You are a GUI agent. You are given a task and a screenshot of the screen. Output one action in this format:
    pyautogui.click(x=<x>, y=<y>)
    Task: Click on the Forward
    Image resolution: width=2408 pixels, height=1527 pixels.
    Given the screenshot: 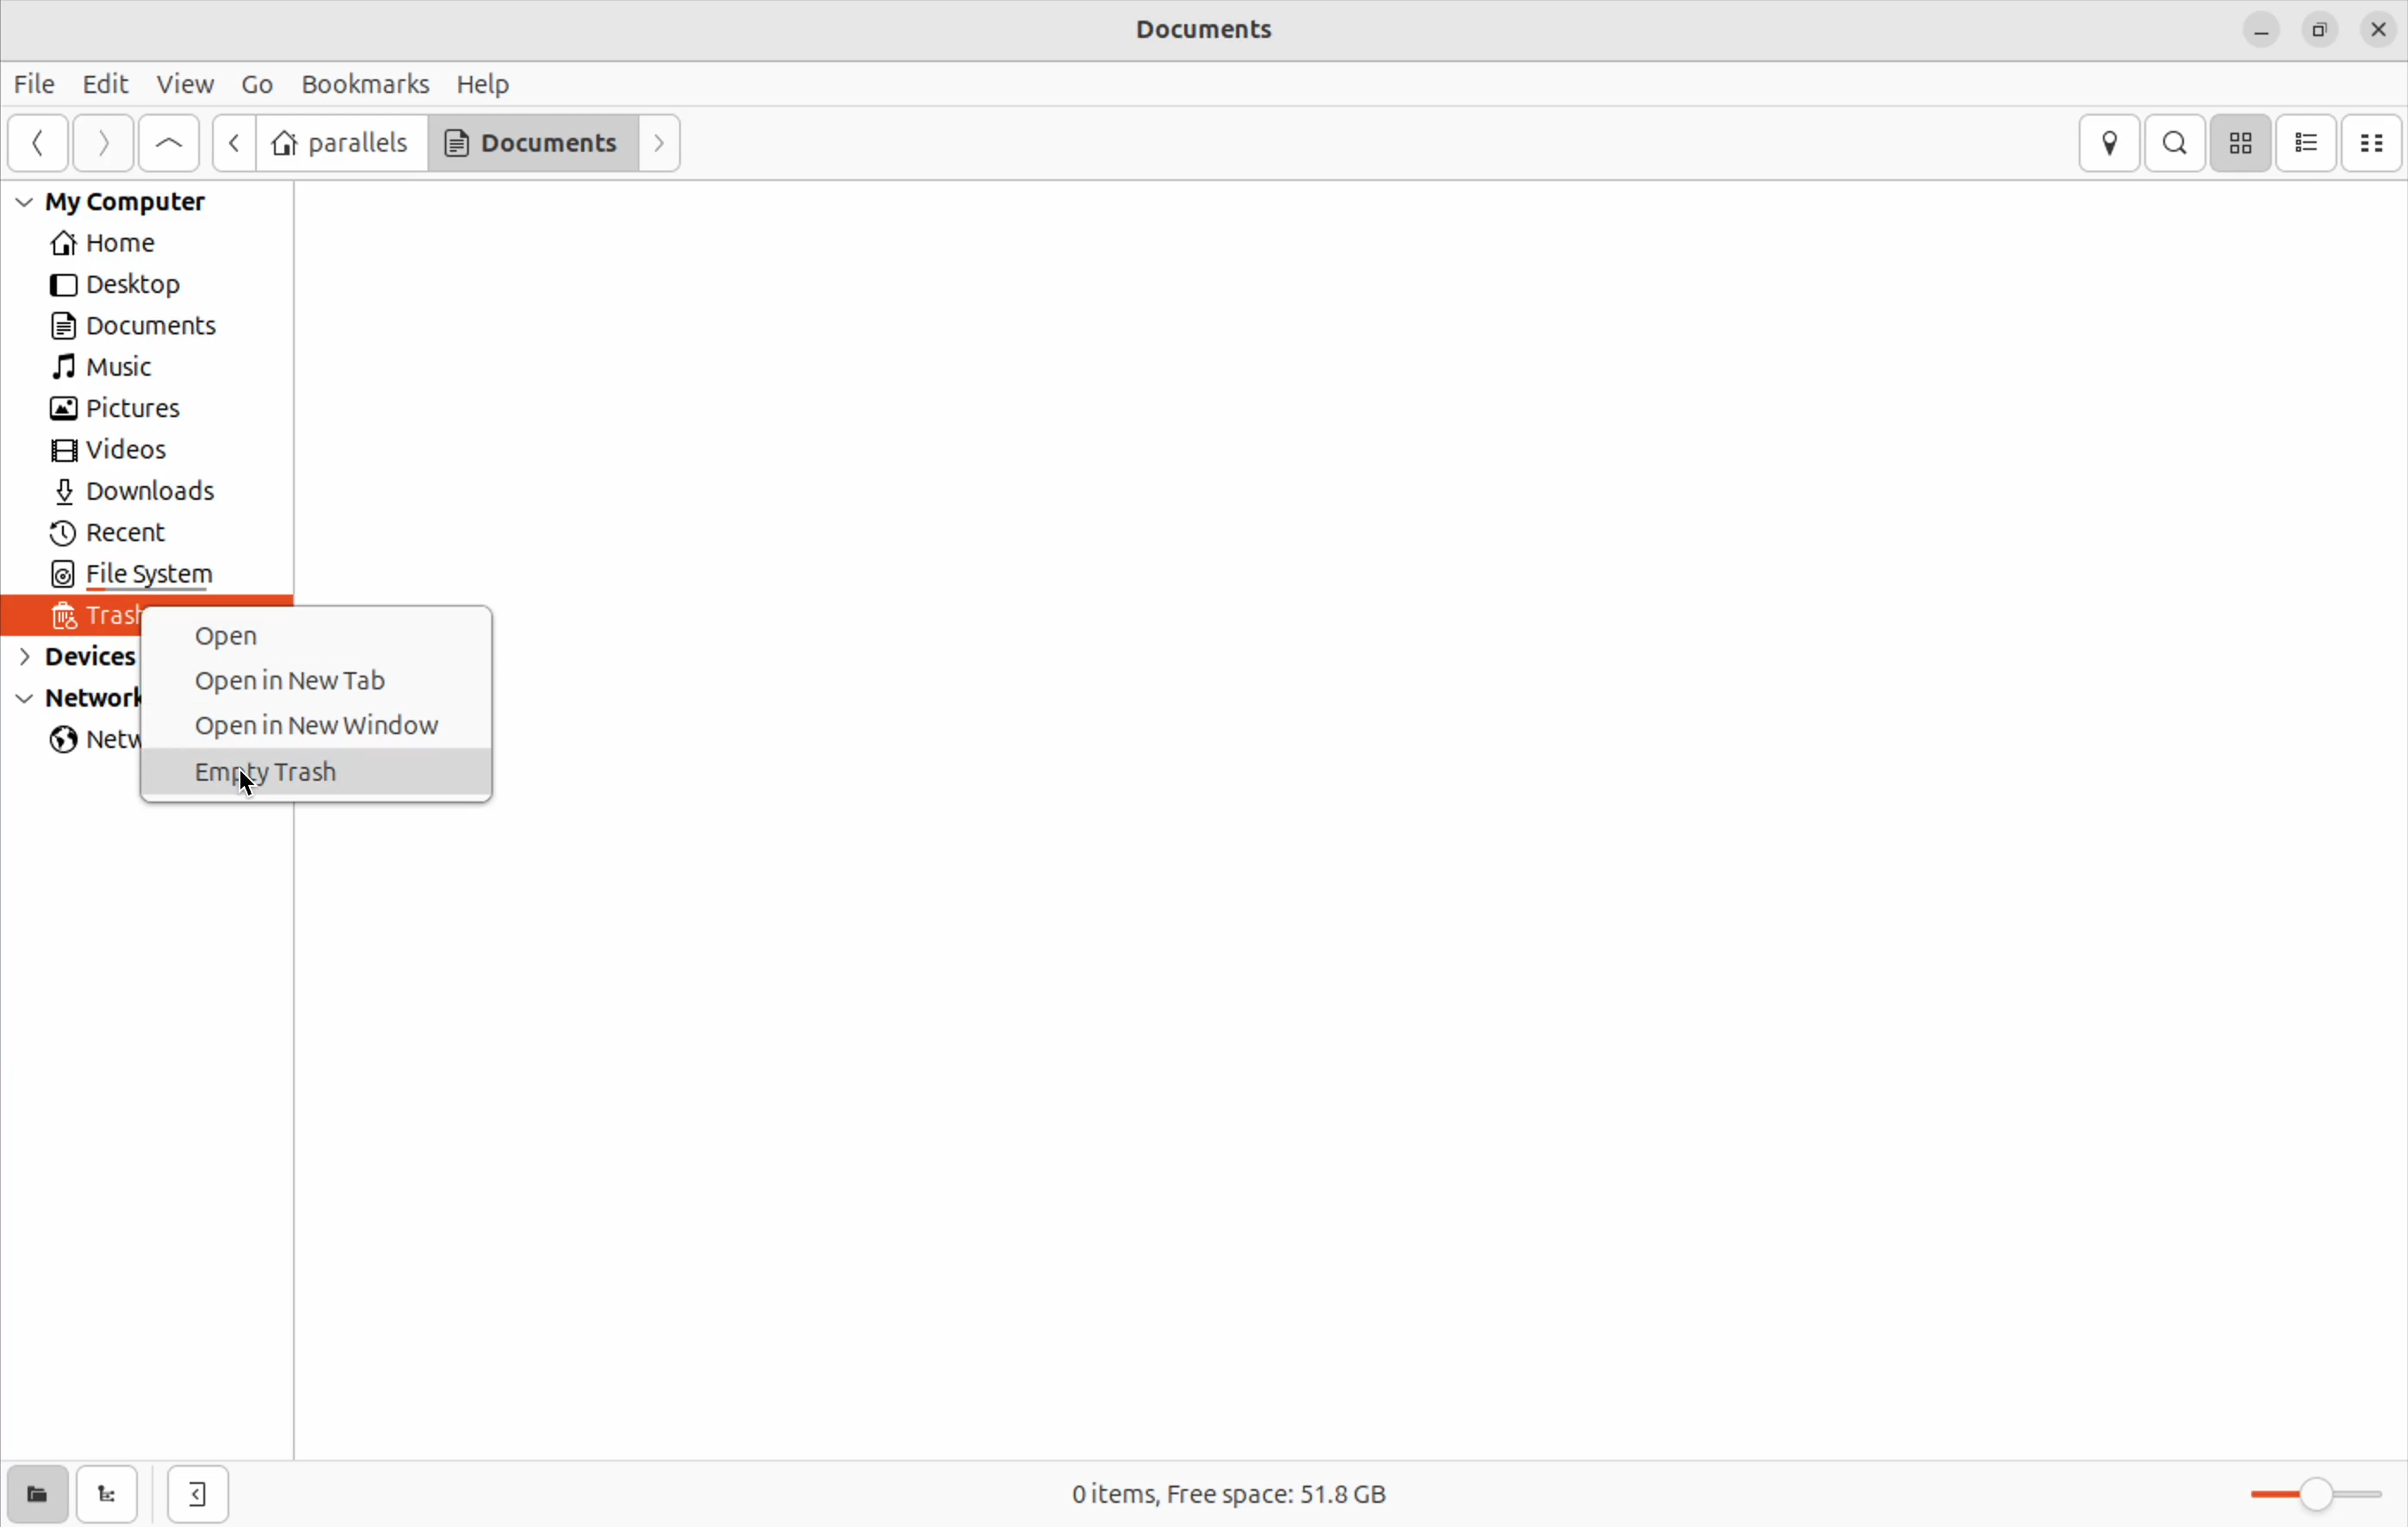 What is the action you would take?
    pyautogui.click(x=664, y=144)
    